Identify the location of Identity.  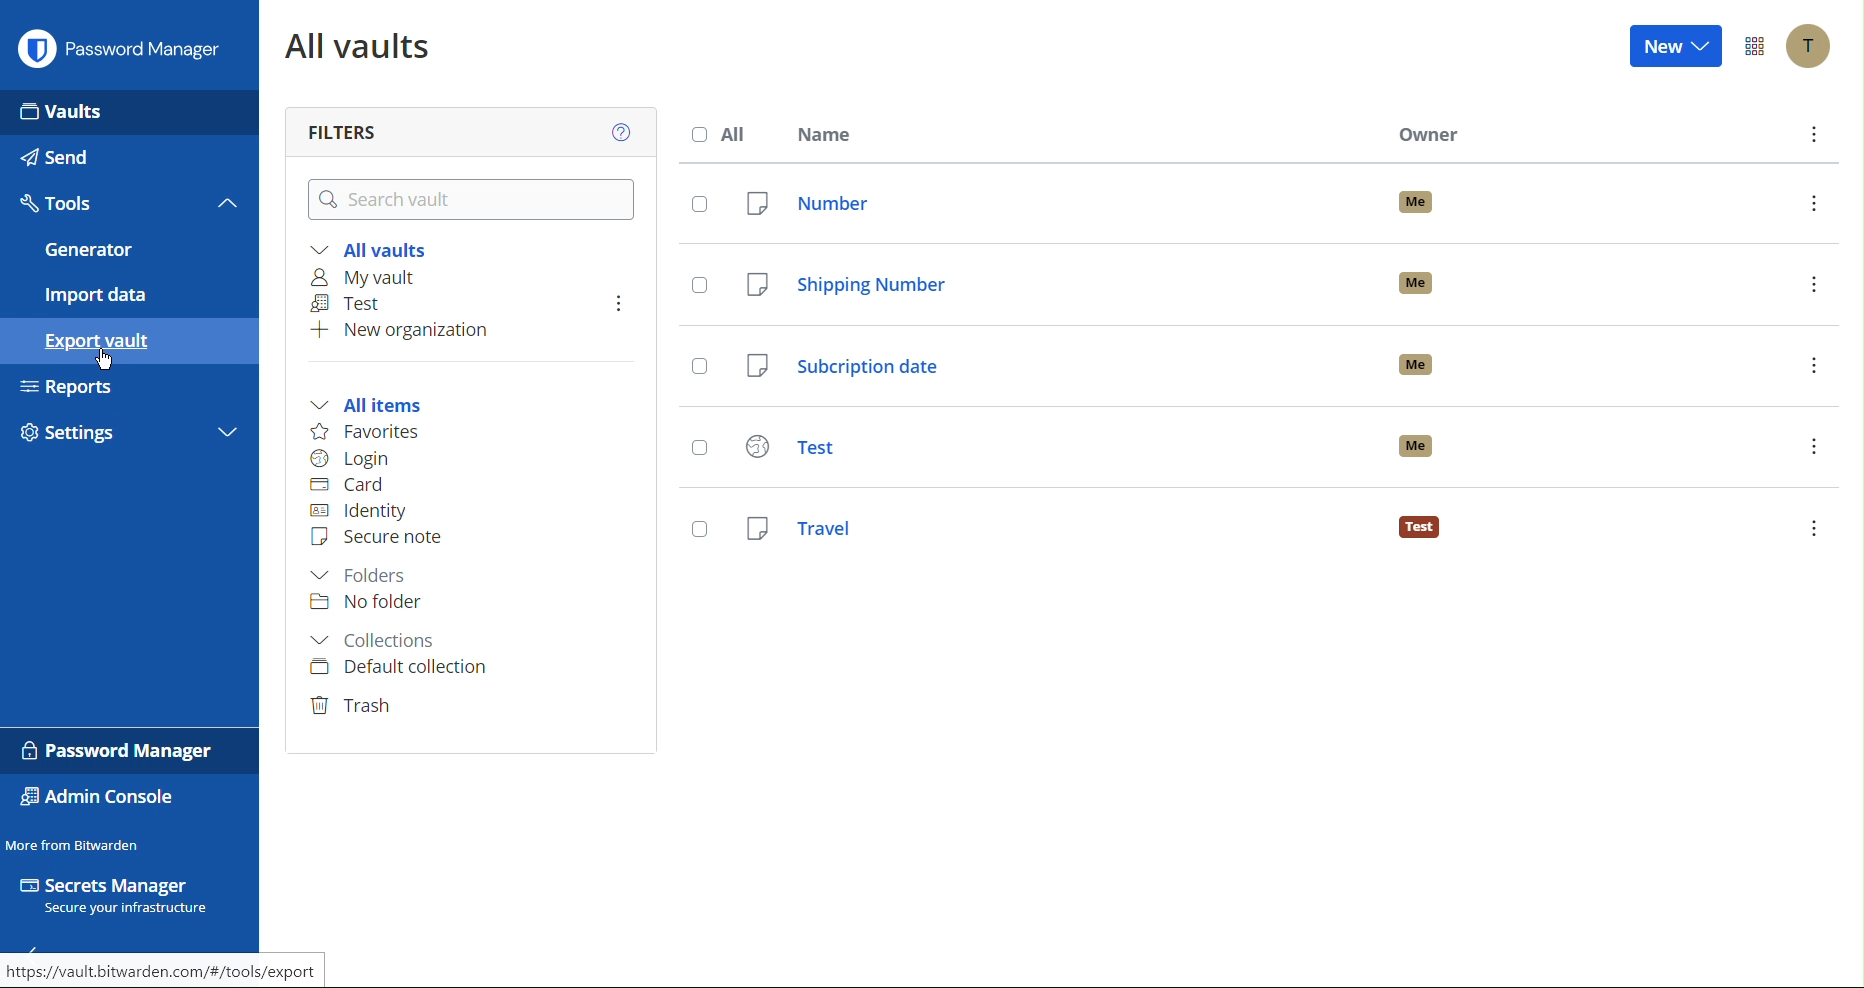
(359, 512).